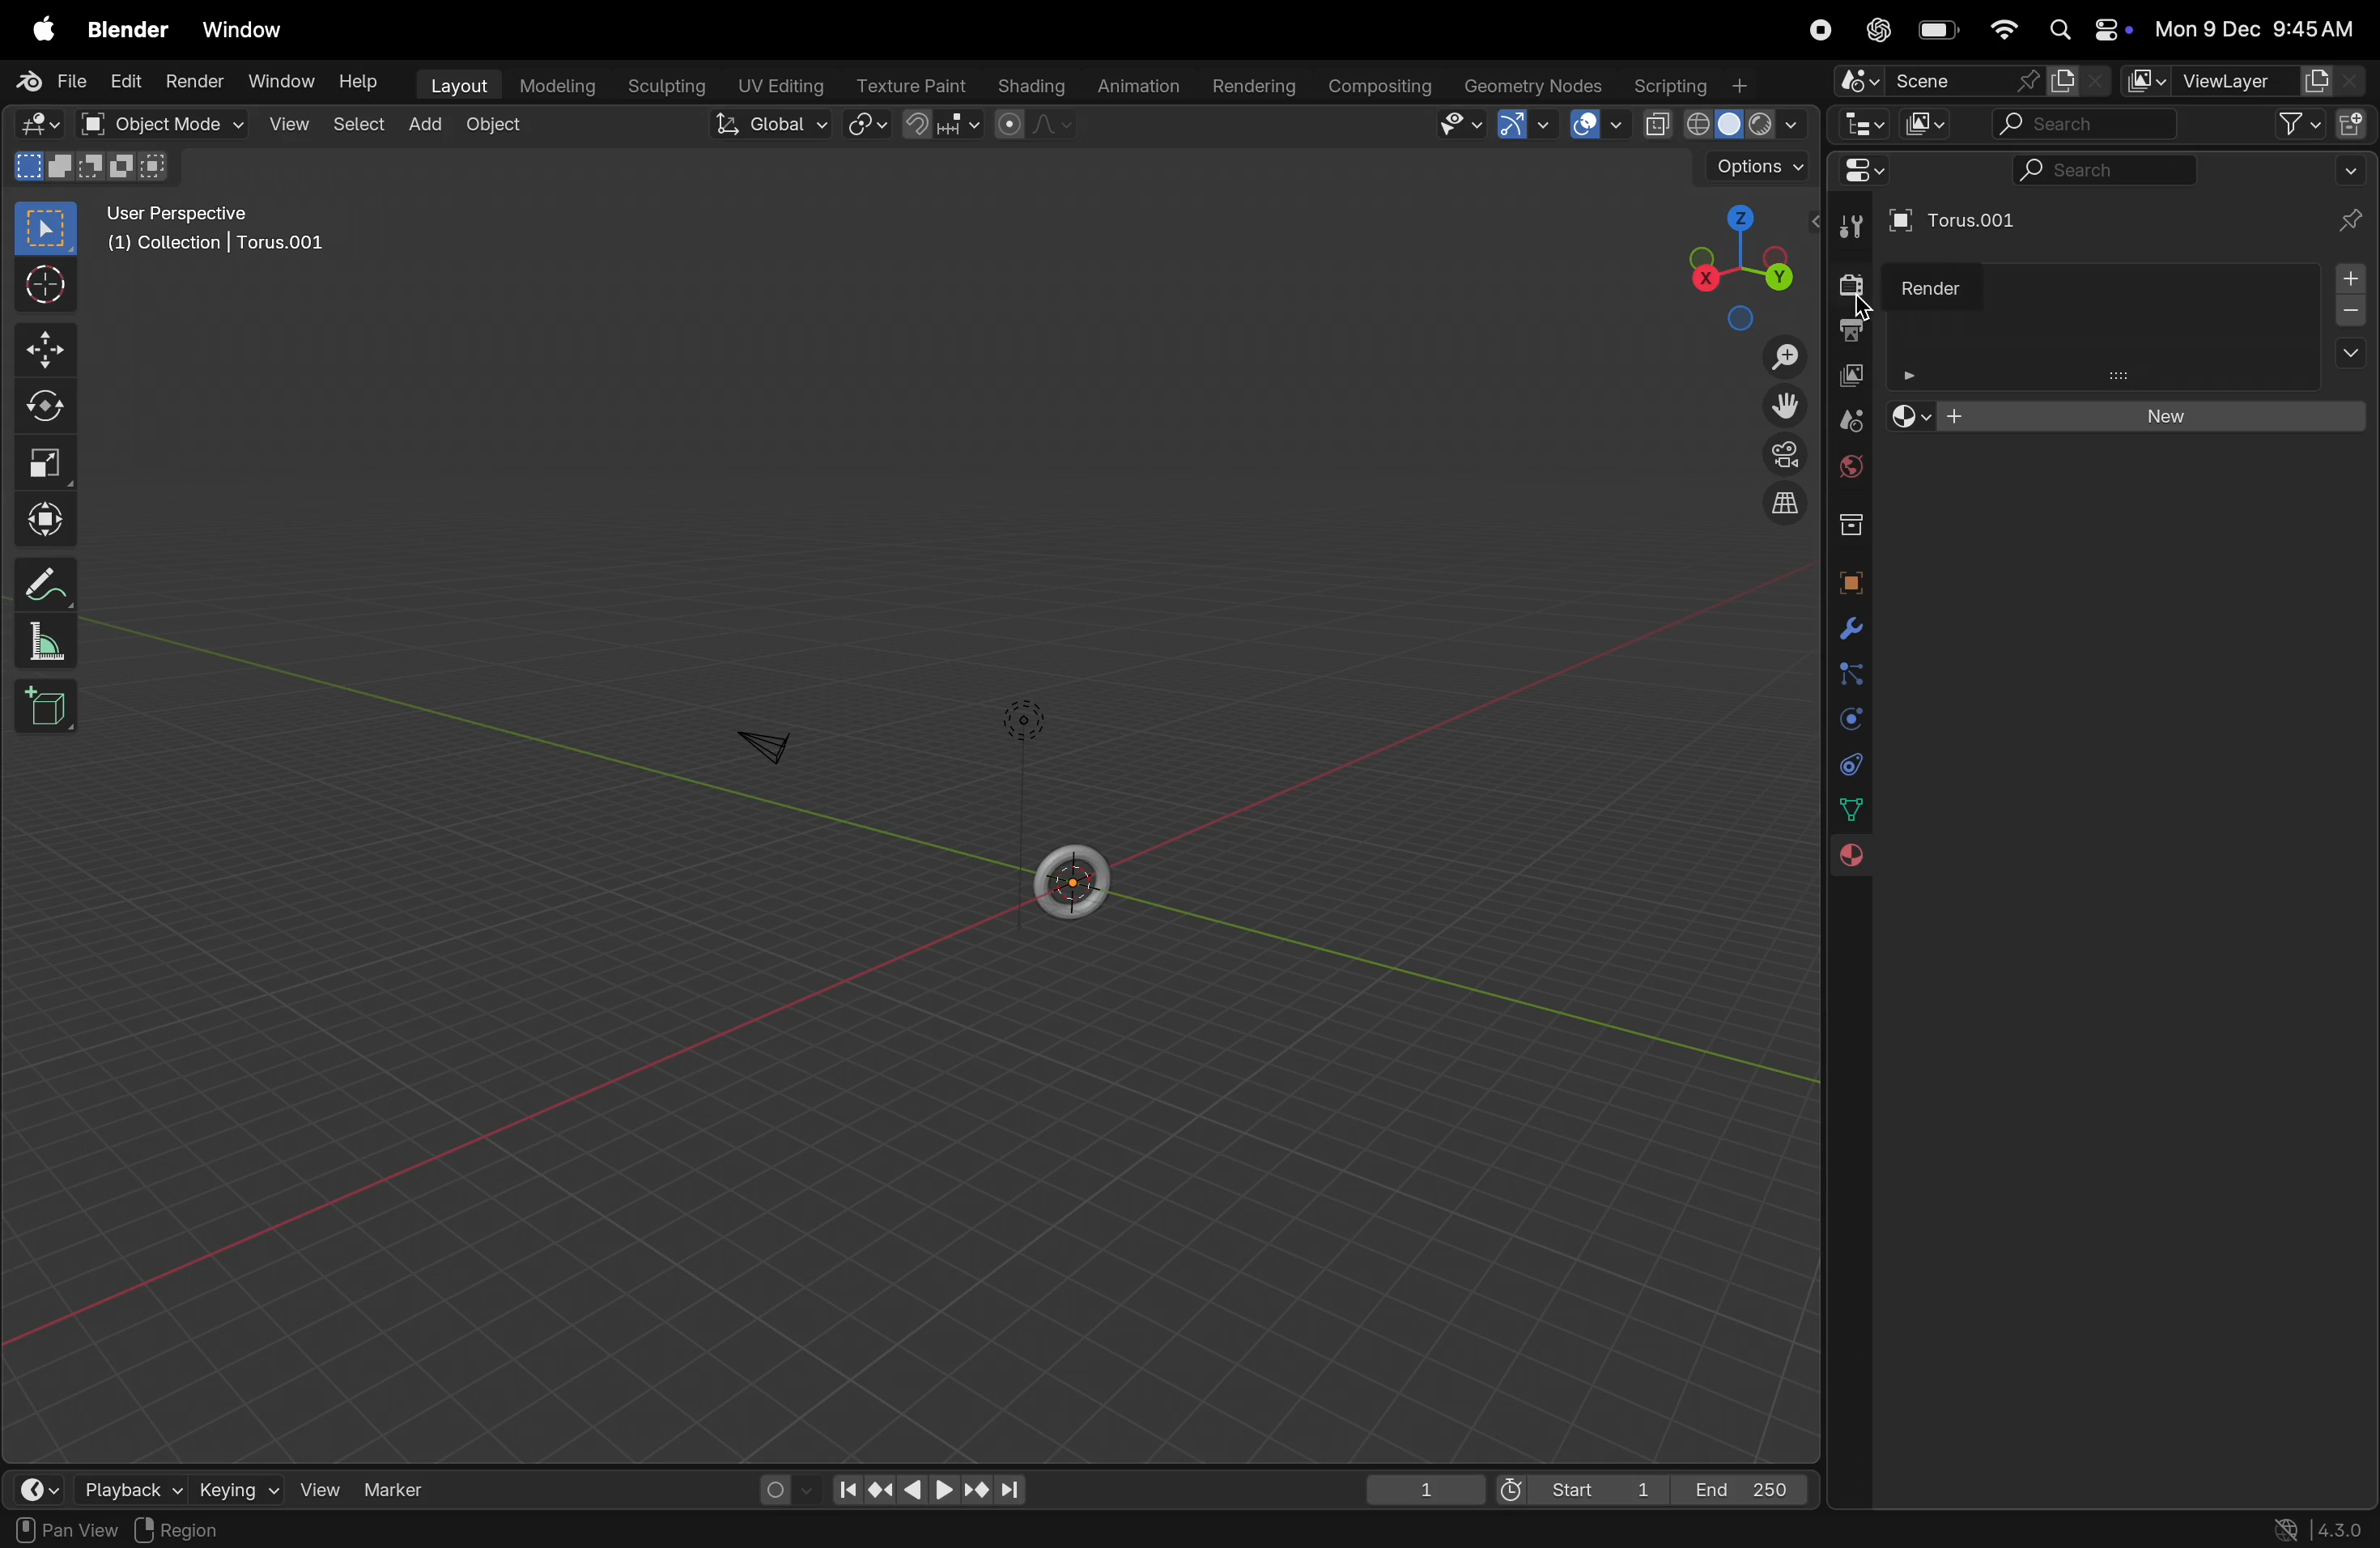  I want to click on output, so click(1849, 328).